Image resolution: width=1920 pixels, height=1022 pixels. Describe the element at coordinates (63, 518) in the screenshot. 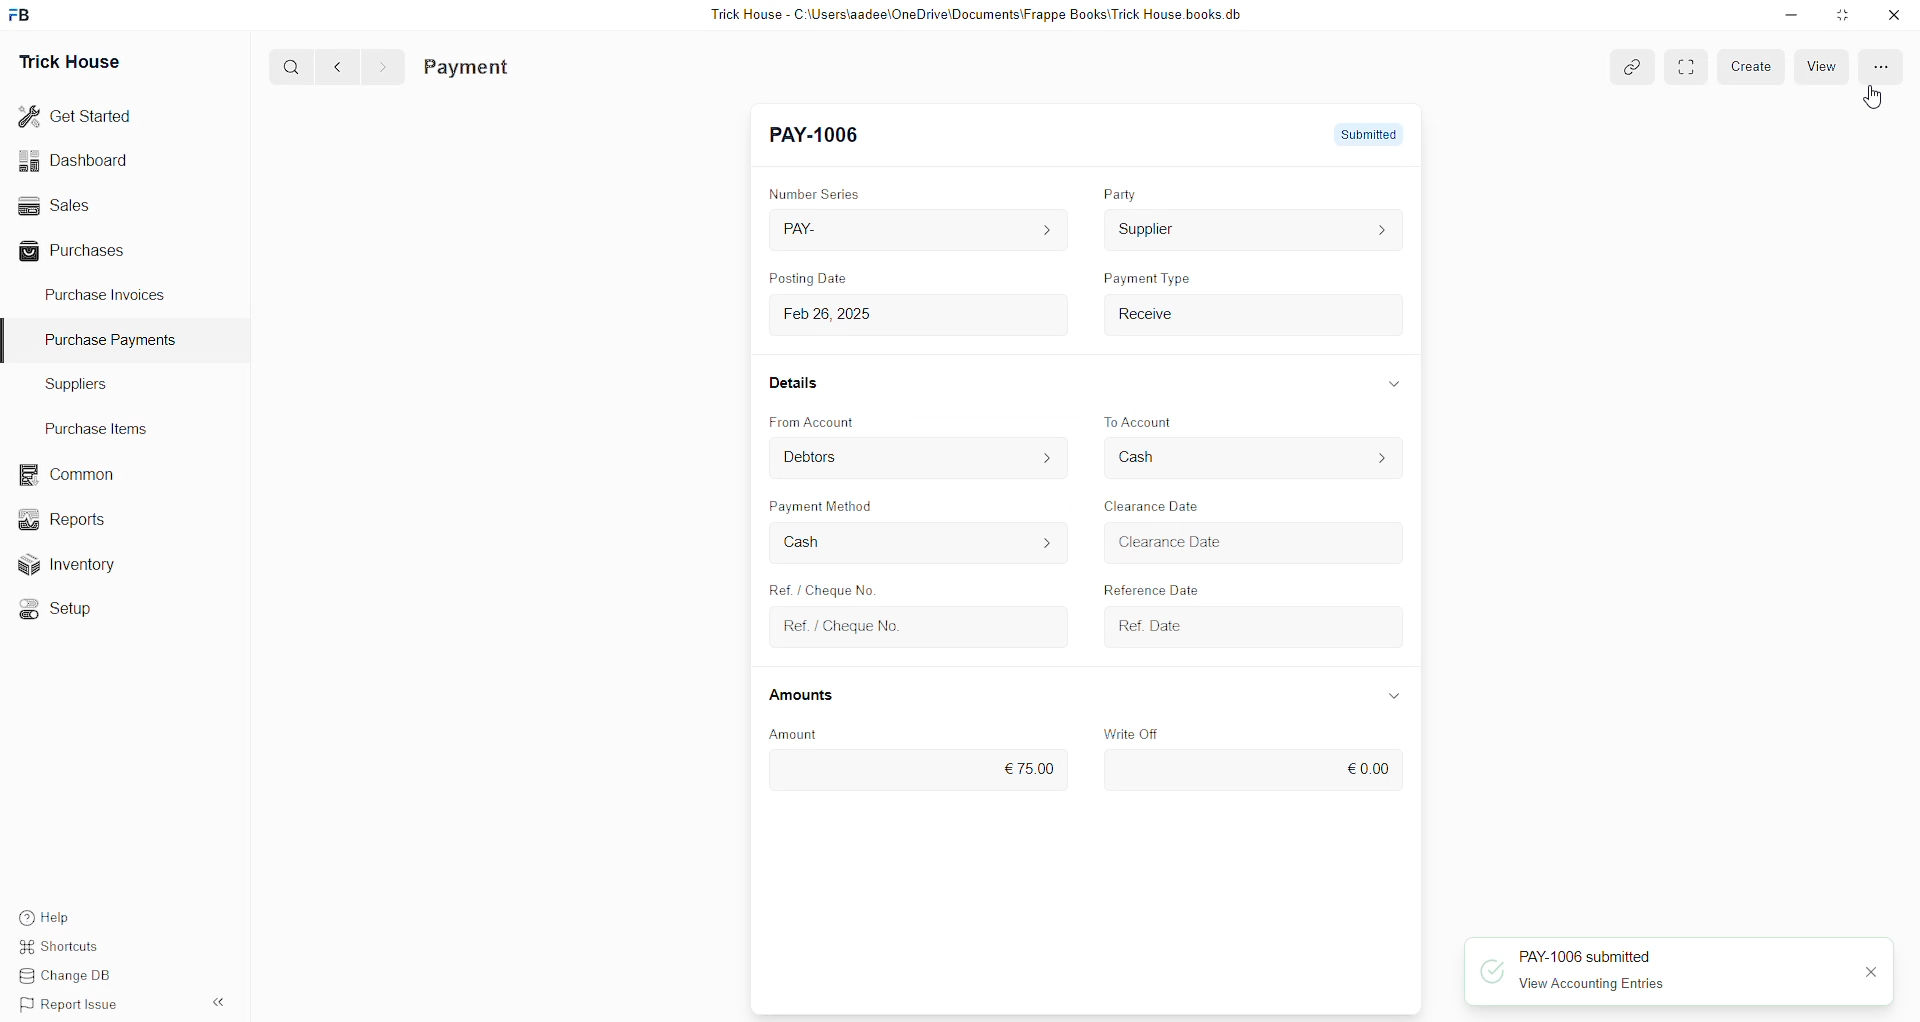

I see `Reports` at that location.